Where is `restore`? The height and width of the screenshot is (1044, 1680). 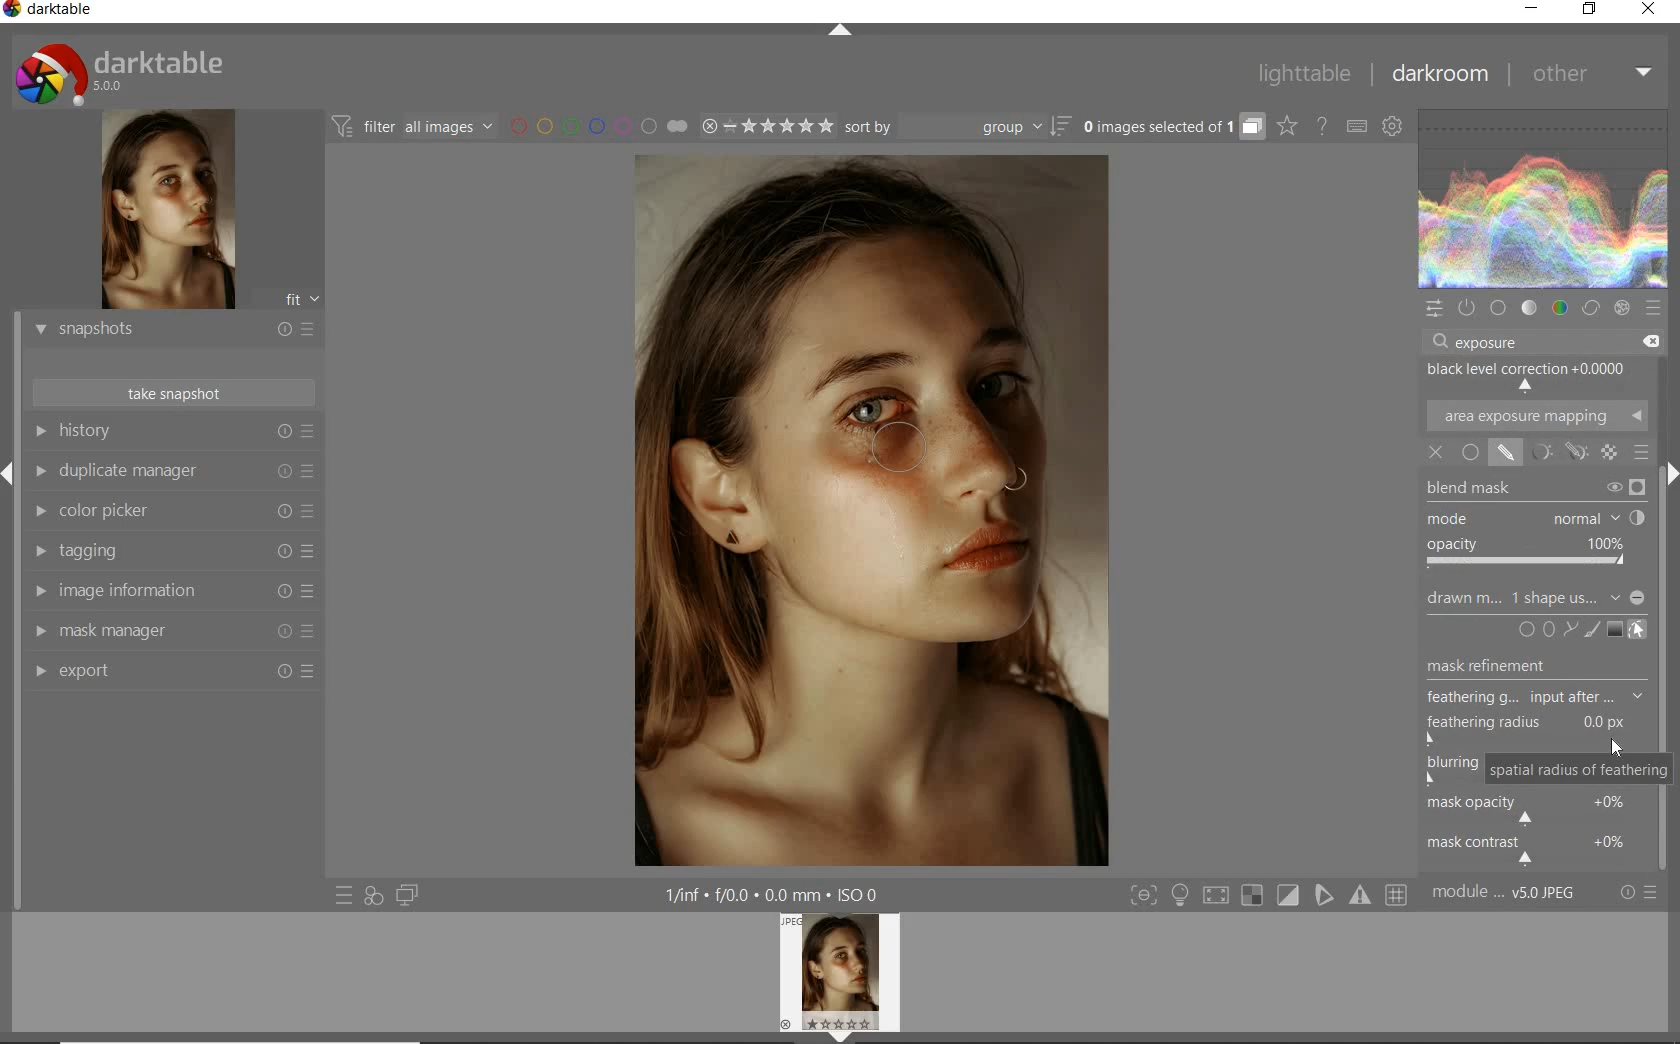 restore is located at coordinates (1590, 13).